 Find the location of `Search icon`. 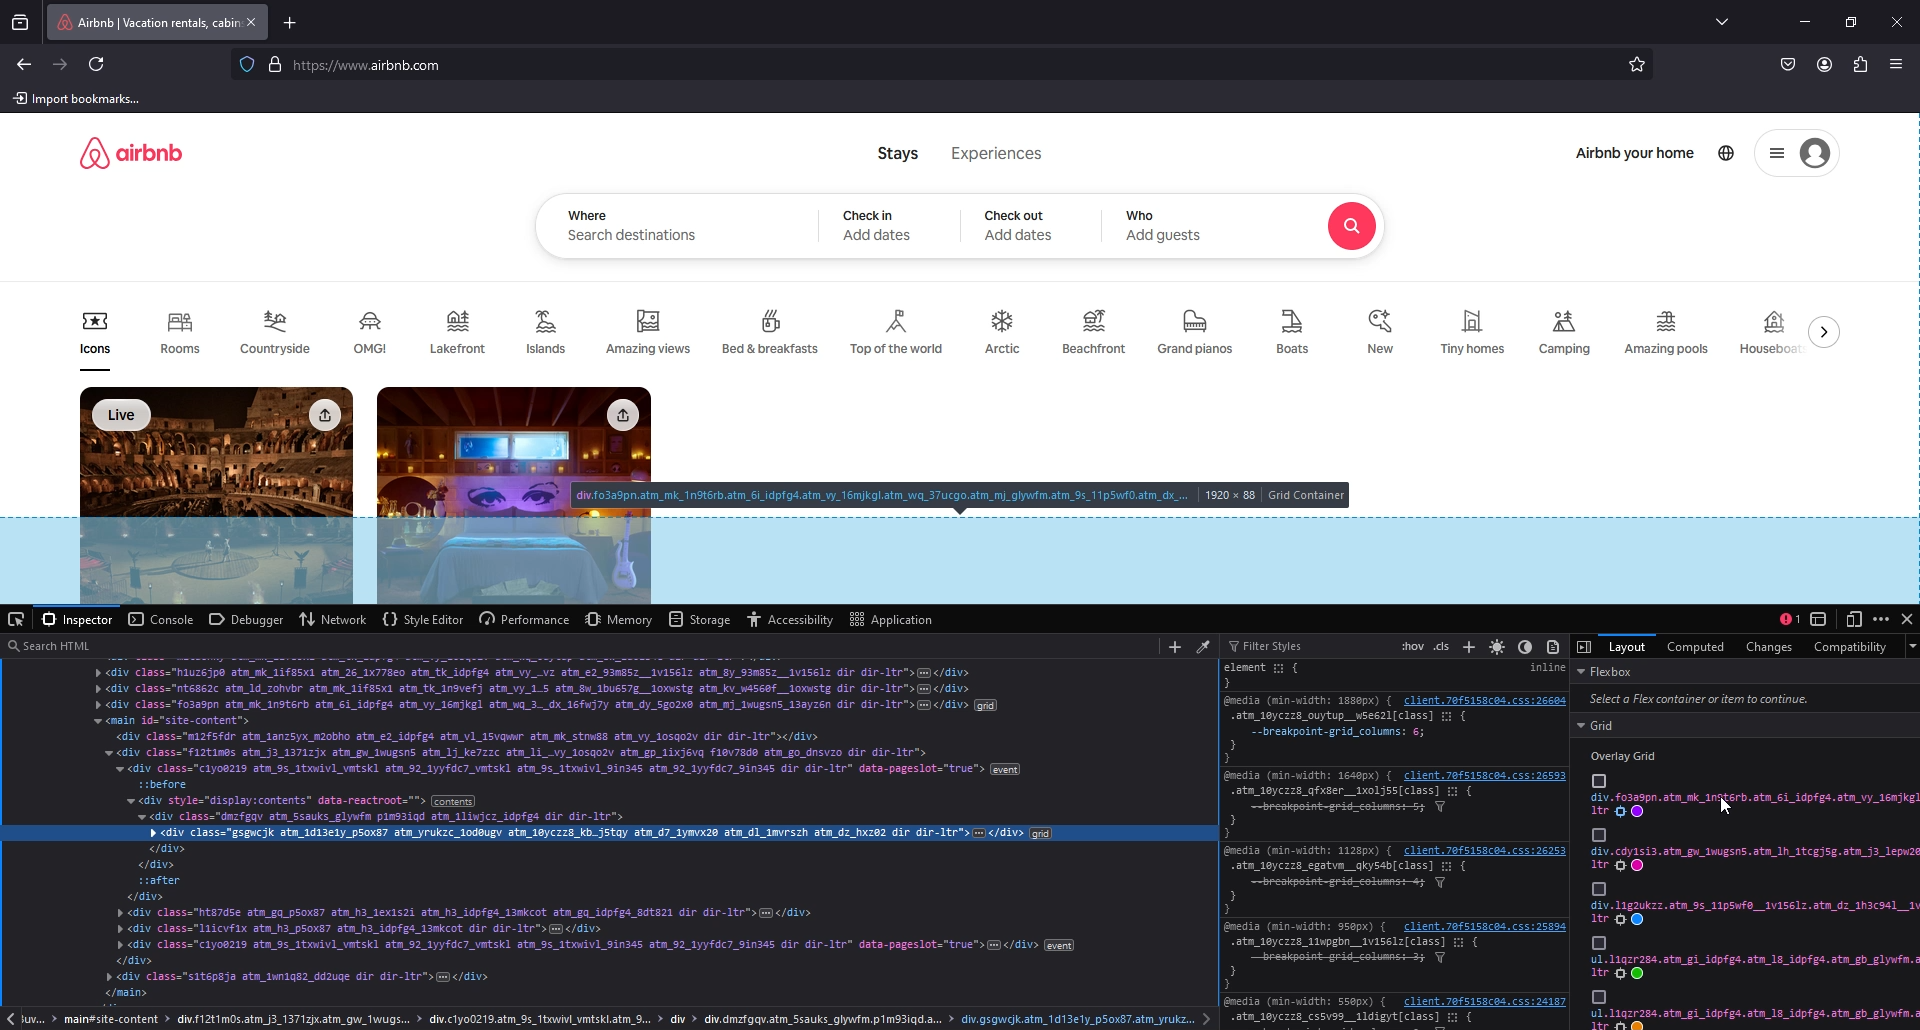

Search icon is located at coordinates (1352, 227).